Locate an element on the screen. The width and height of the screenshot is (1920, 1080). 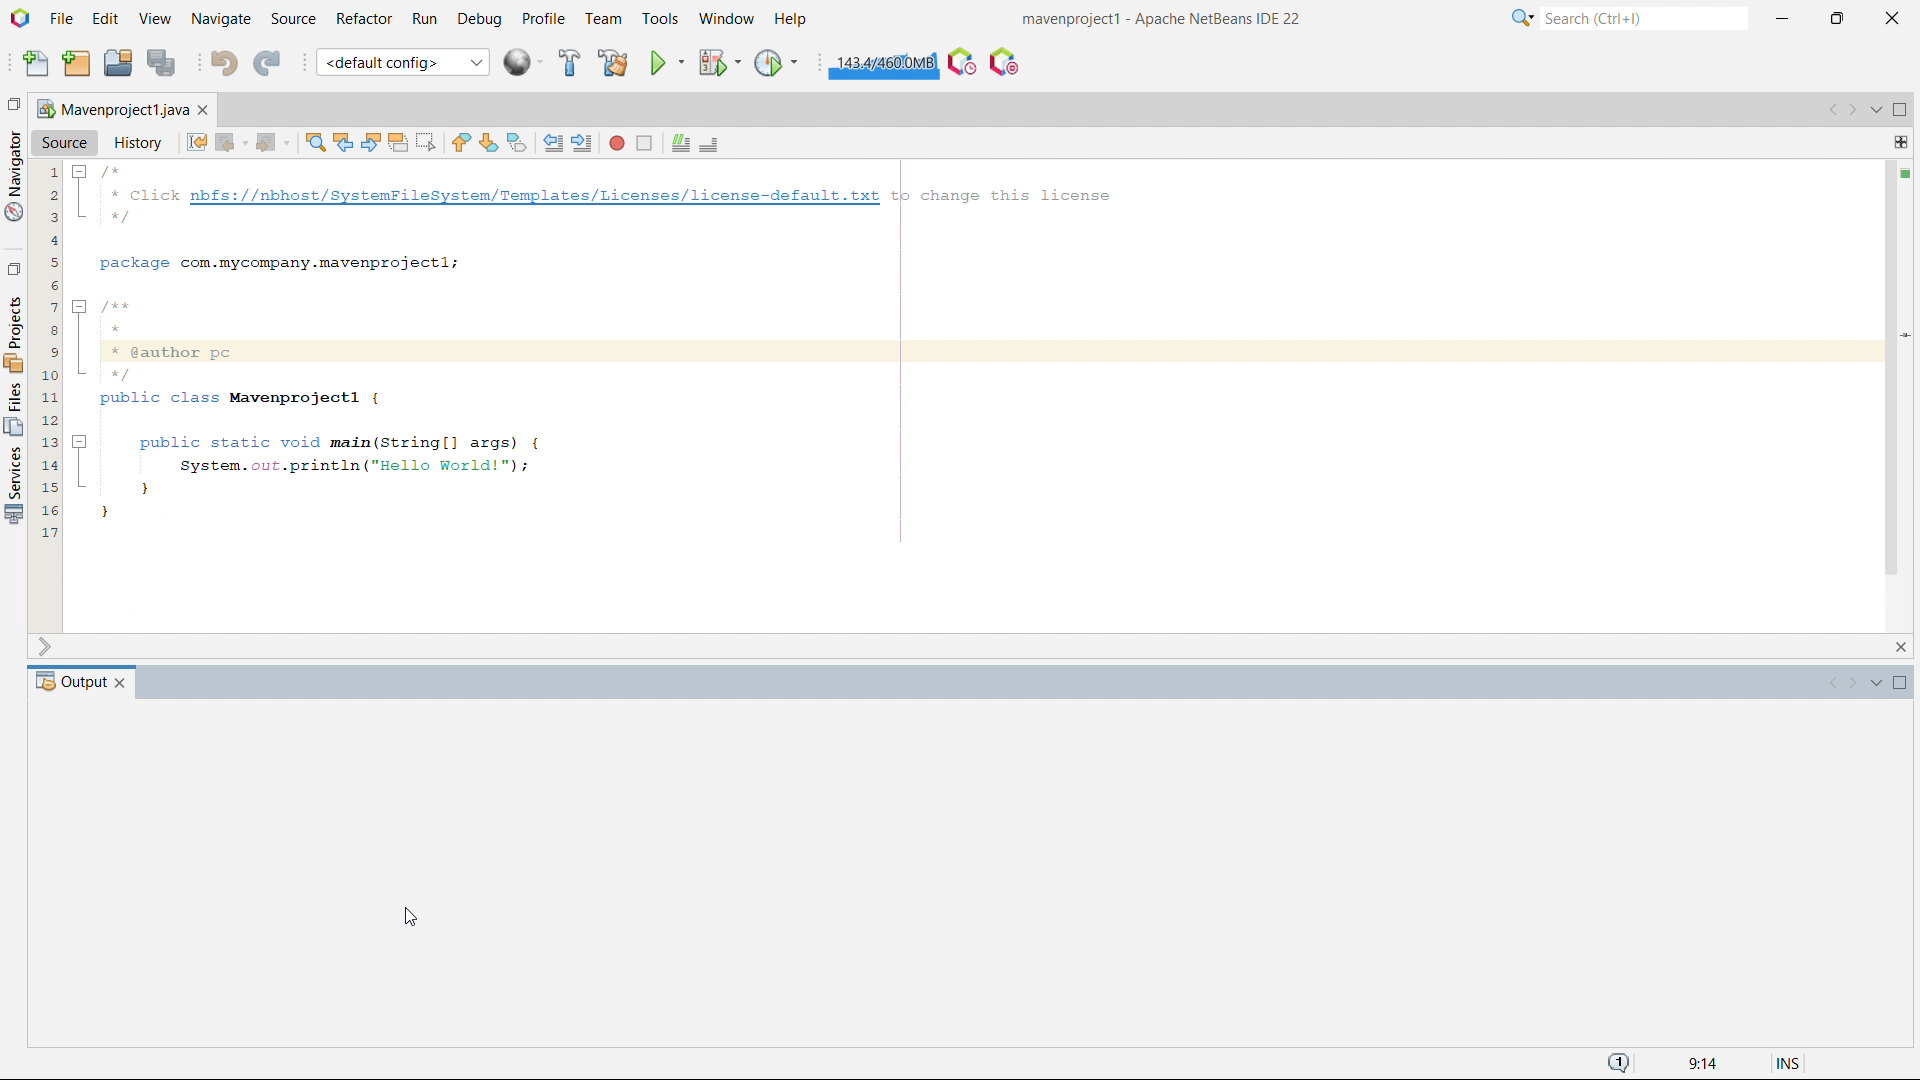
line number is located at coordinates (48, 349).